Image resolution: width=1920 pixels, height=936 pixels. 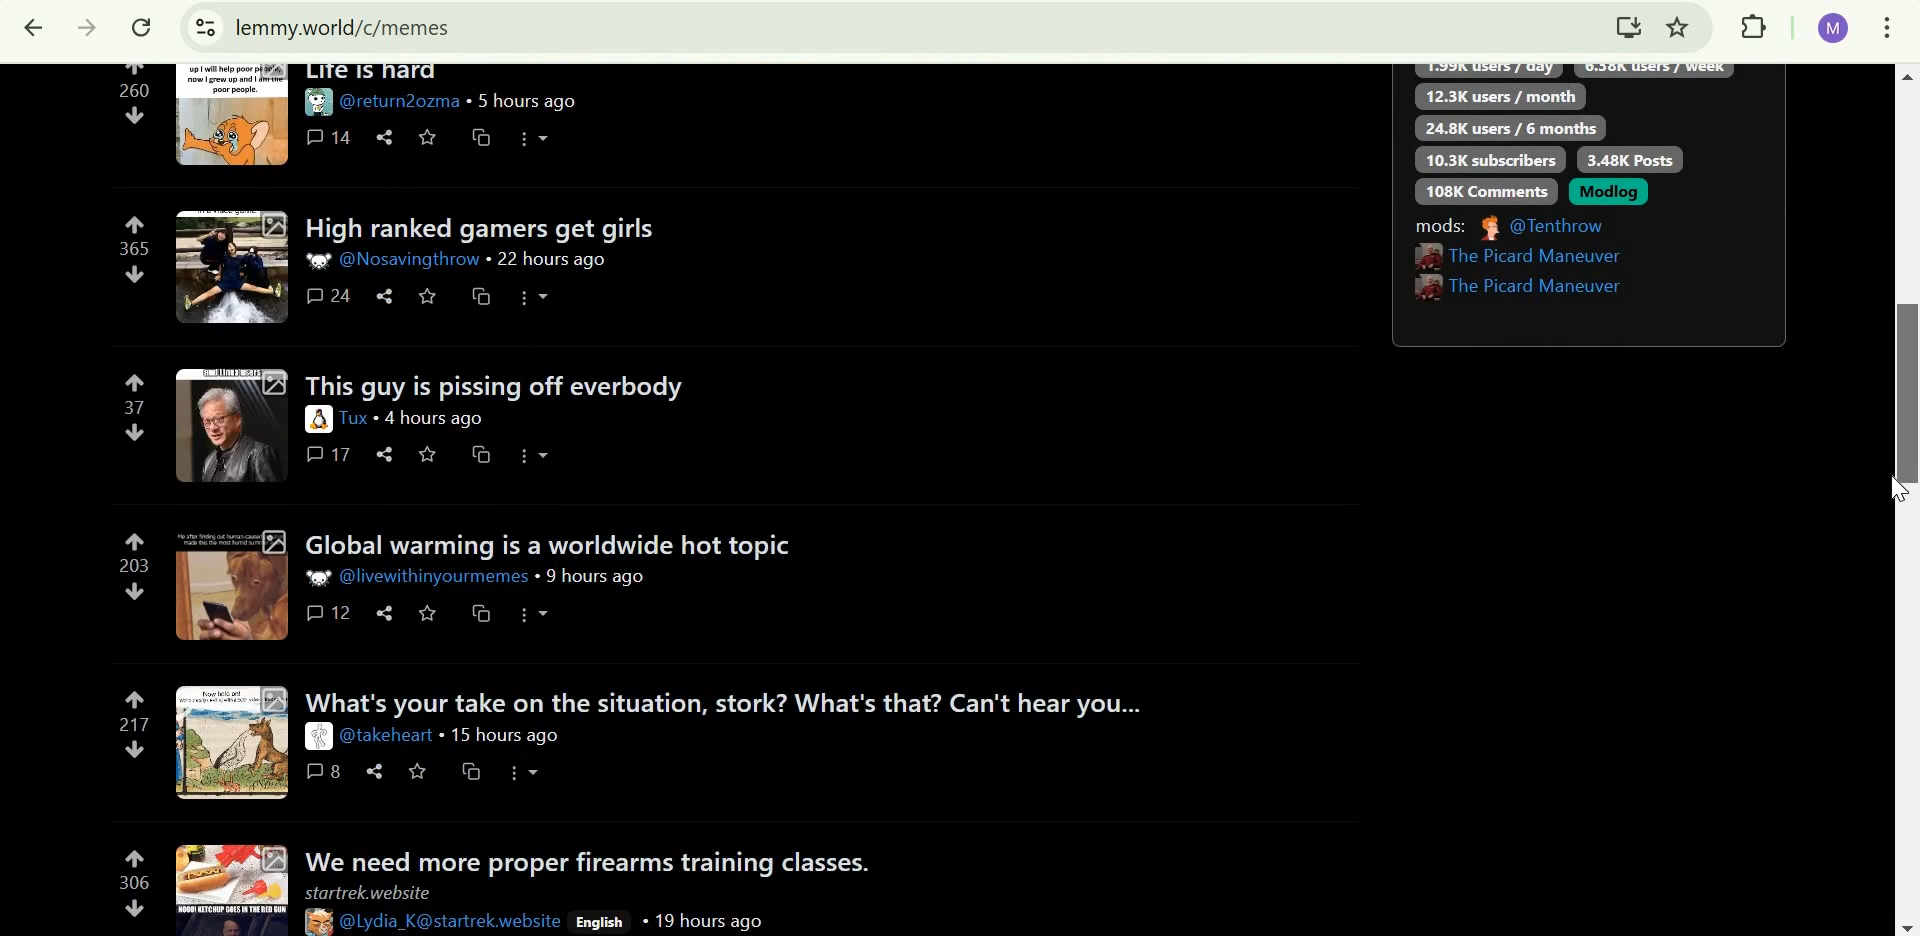 What do you see at coordinates (318, 262) in the screenshot?
I see `picture` at bounding box center [318, 262].